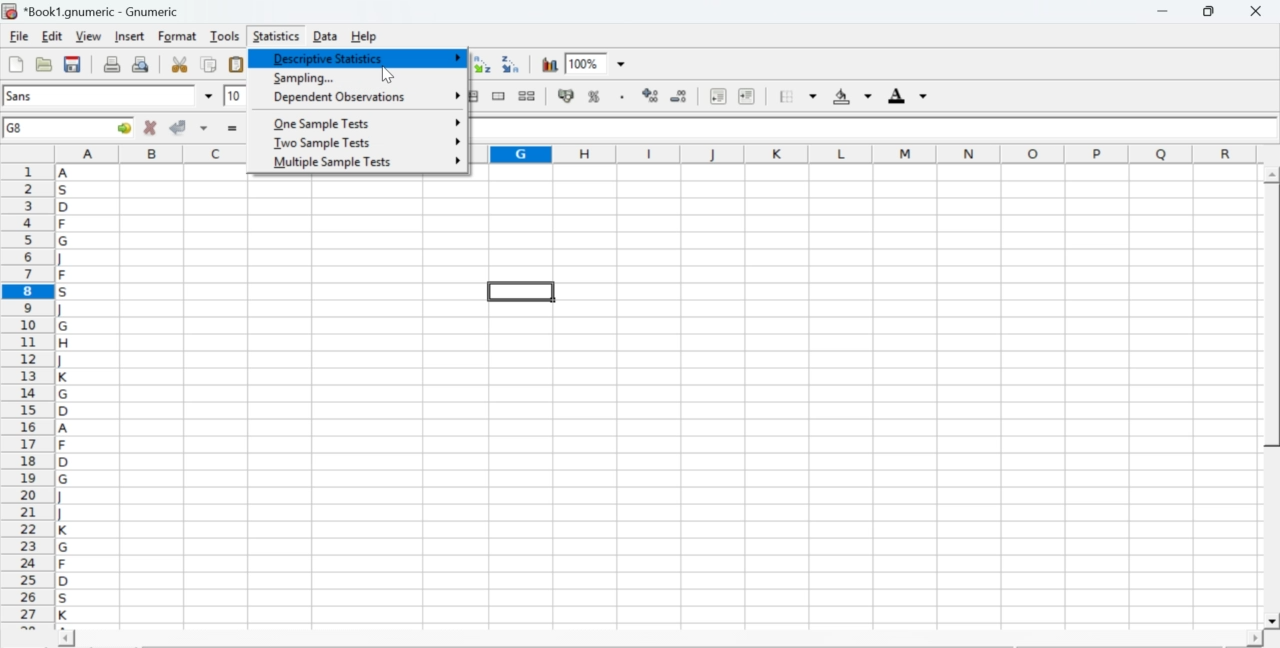 The image size is (1280, 648). Describe the element at coordinates (226, 35) in the screenshot. I see `tools` at that location.